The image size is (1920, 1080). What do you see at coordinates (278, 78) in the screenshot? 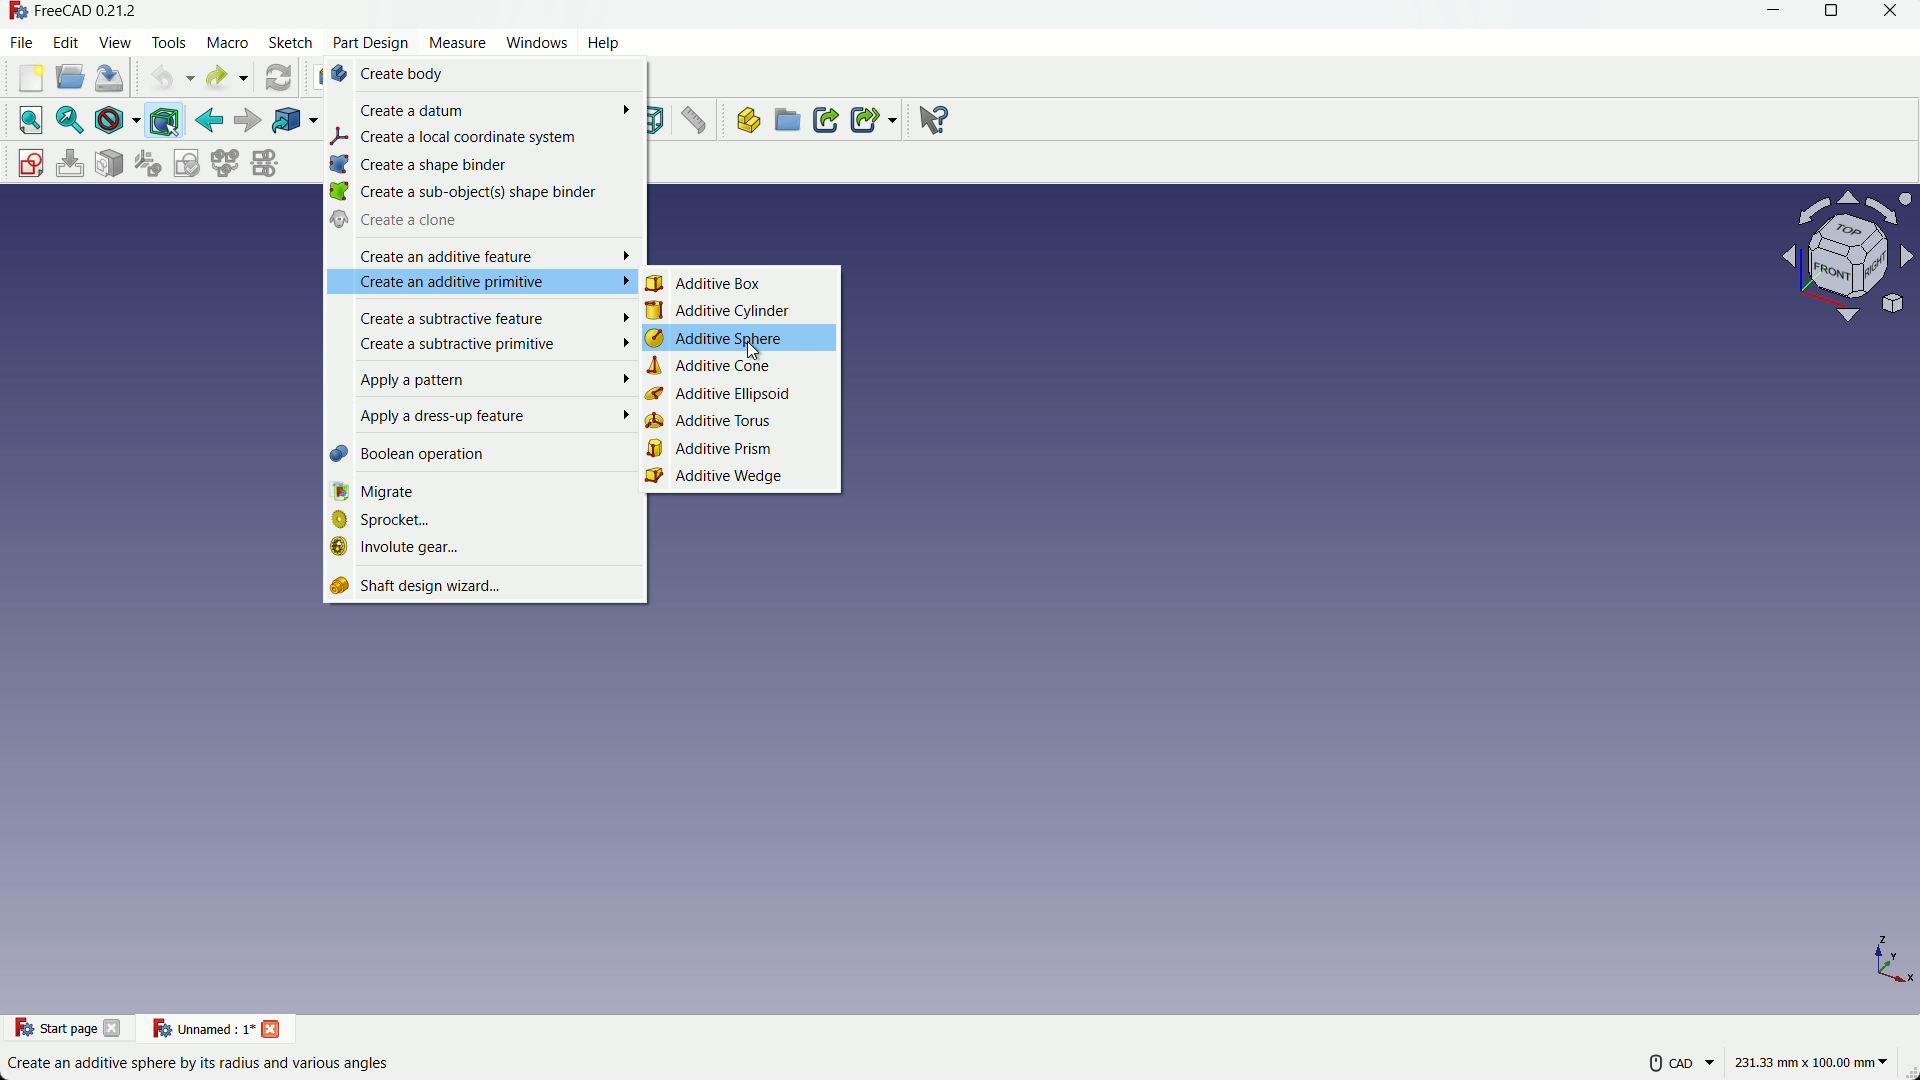
I see `refresh` at bounding box center [278, 78].